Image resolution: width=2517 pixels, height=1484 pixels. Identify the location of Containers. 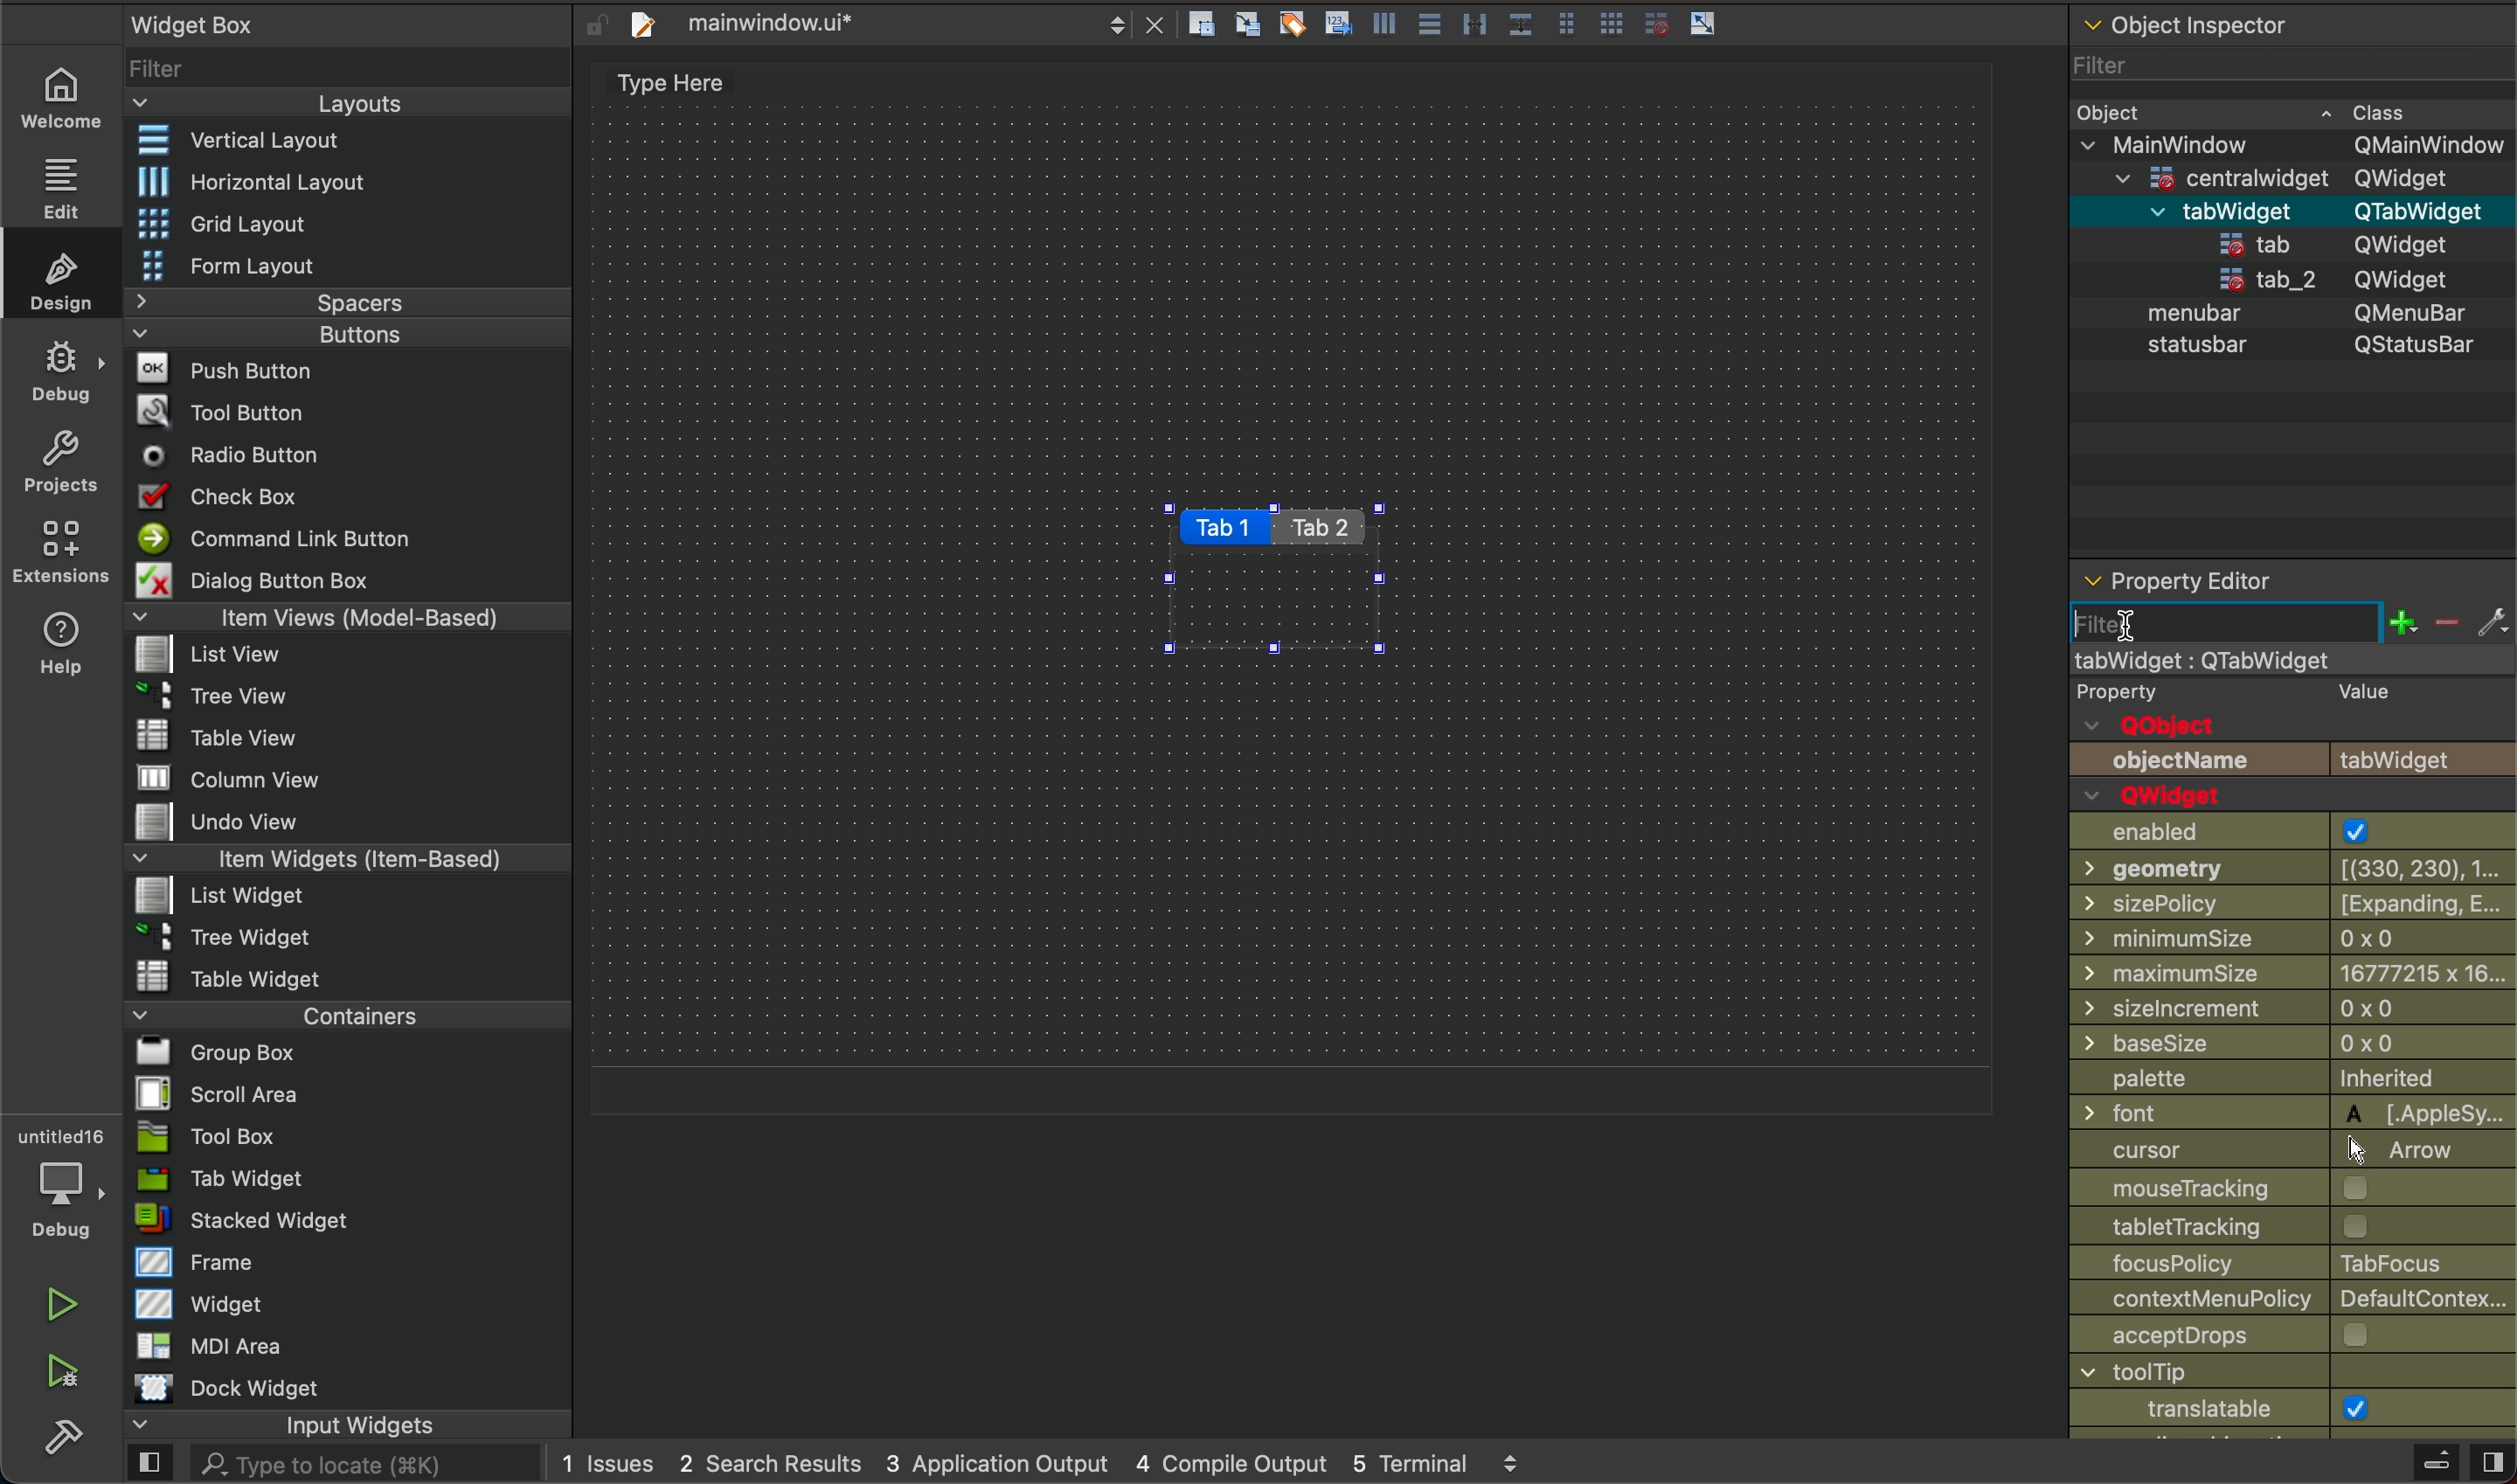
(342, 1012).